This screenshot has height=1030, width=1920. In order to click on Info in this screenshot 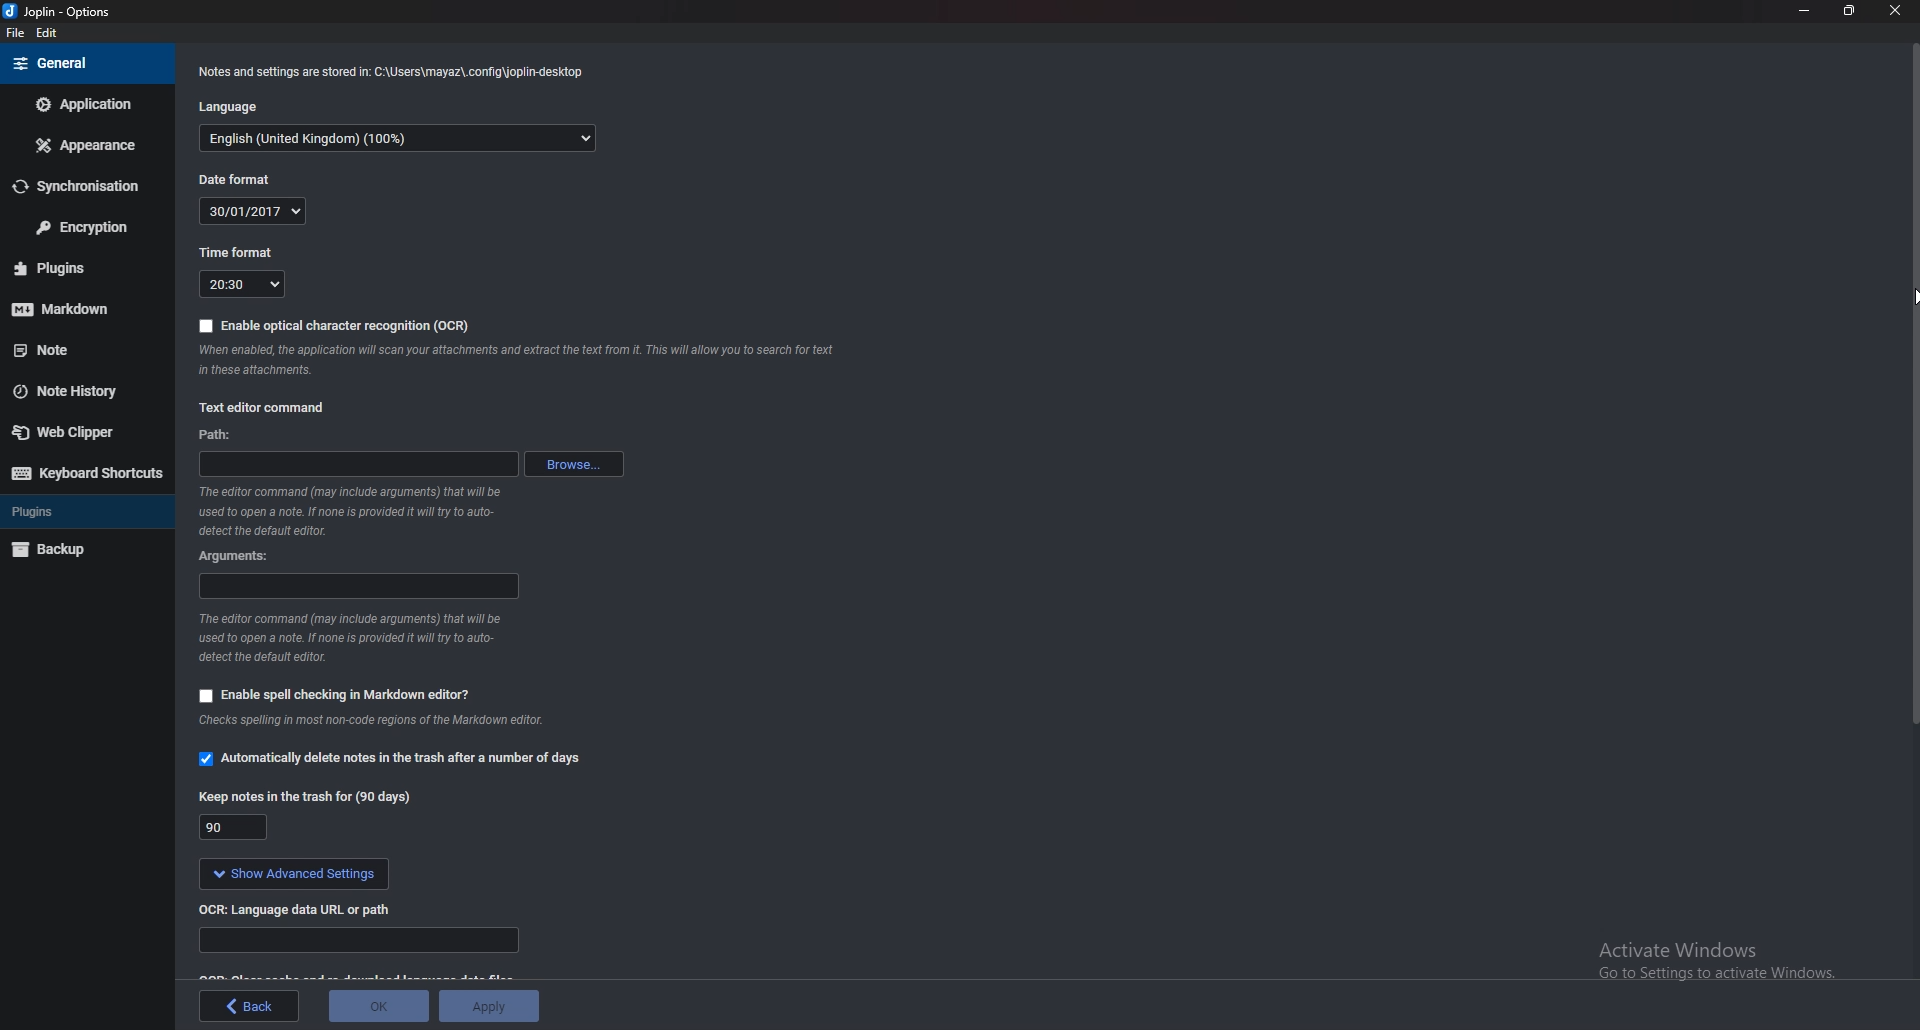, I will do `click(355, 511)`.